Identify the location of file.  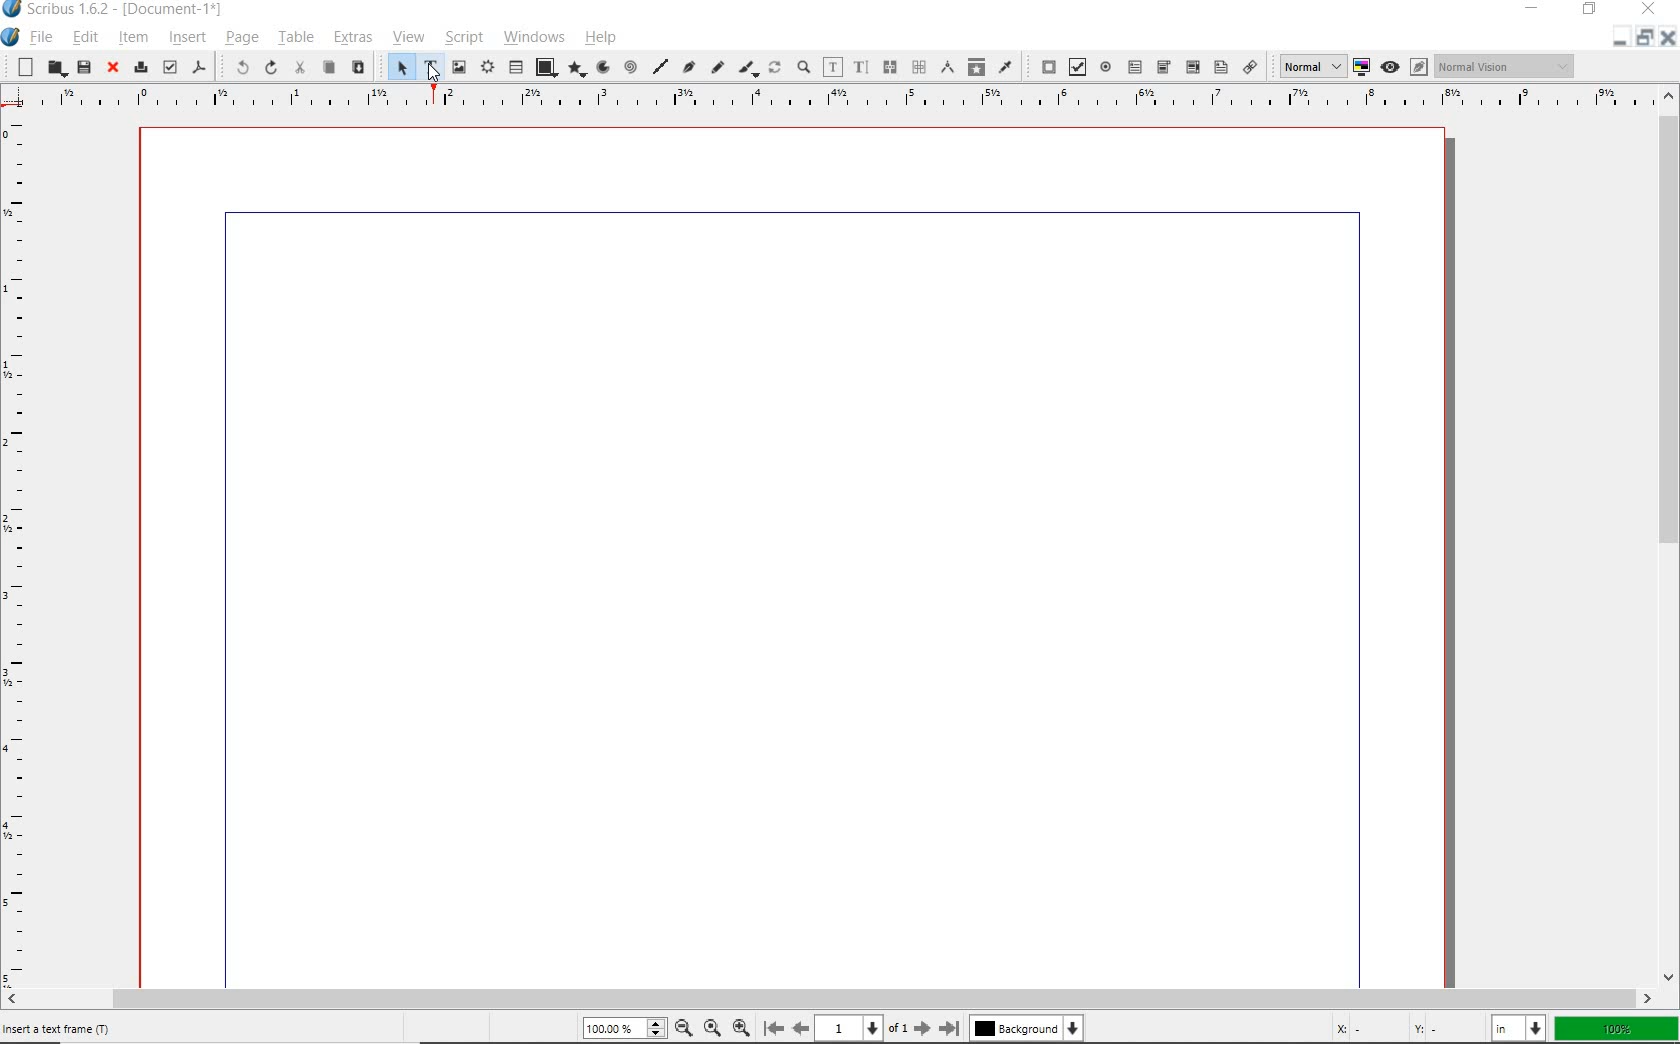
(41, 37).